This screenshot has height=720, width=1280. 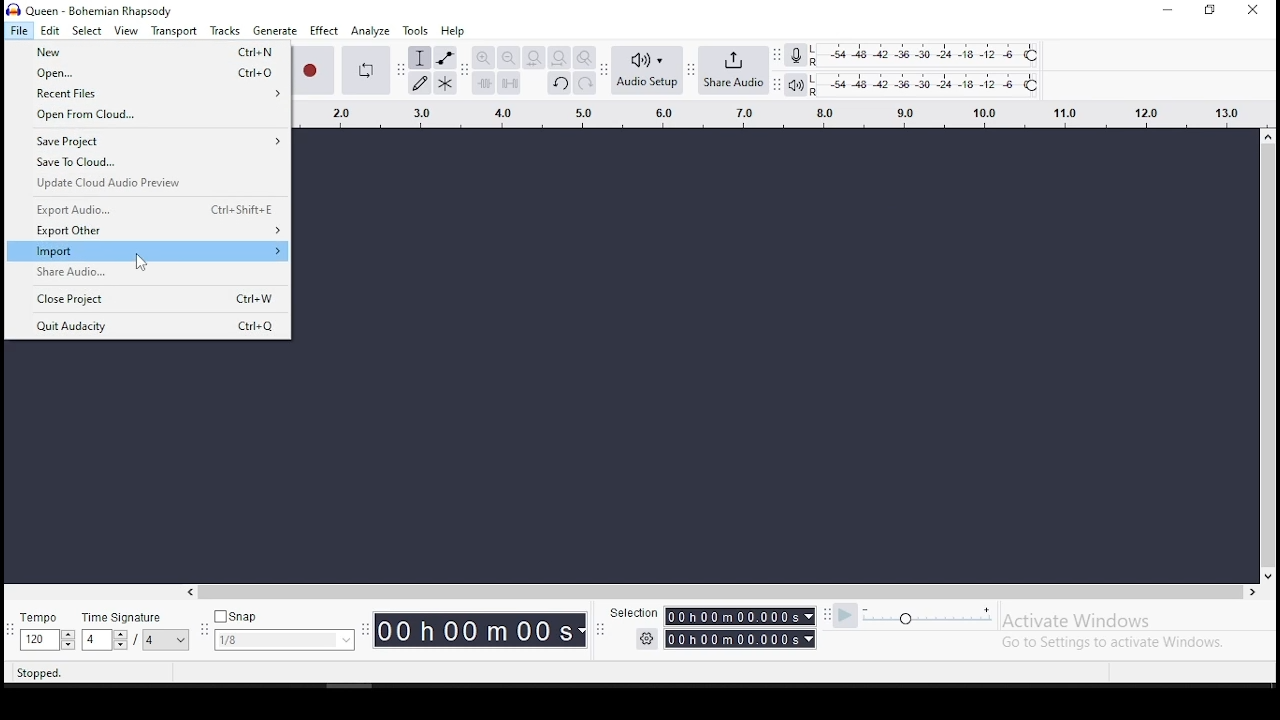 What do you see at coordinates (446, 84) in the screenshot?
I see `multi tool` at bounding box center [446, 84].